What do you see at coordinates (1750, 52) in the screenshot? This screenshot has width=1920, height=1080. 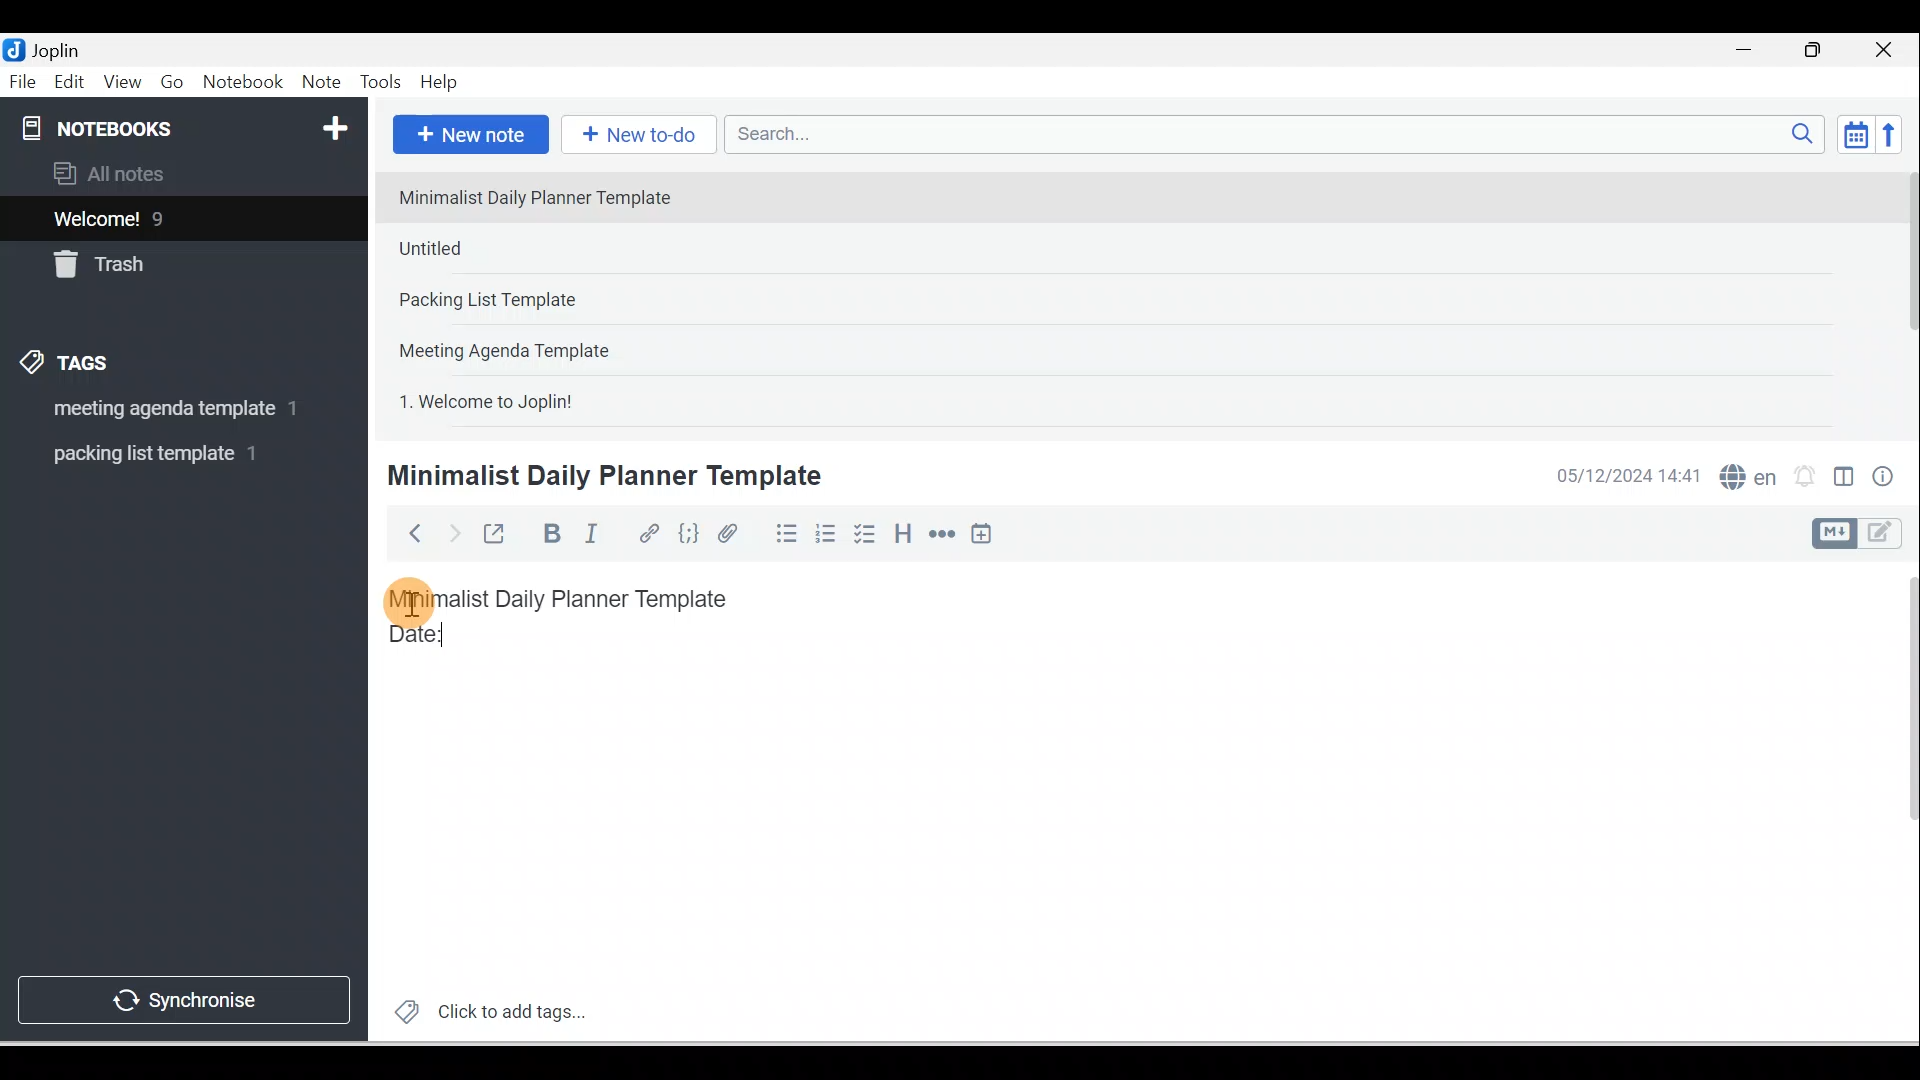 I see `Minimise` at bounding box center [1750, 52].